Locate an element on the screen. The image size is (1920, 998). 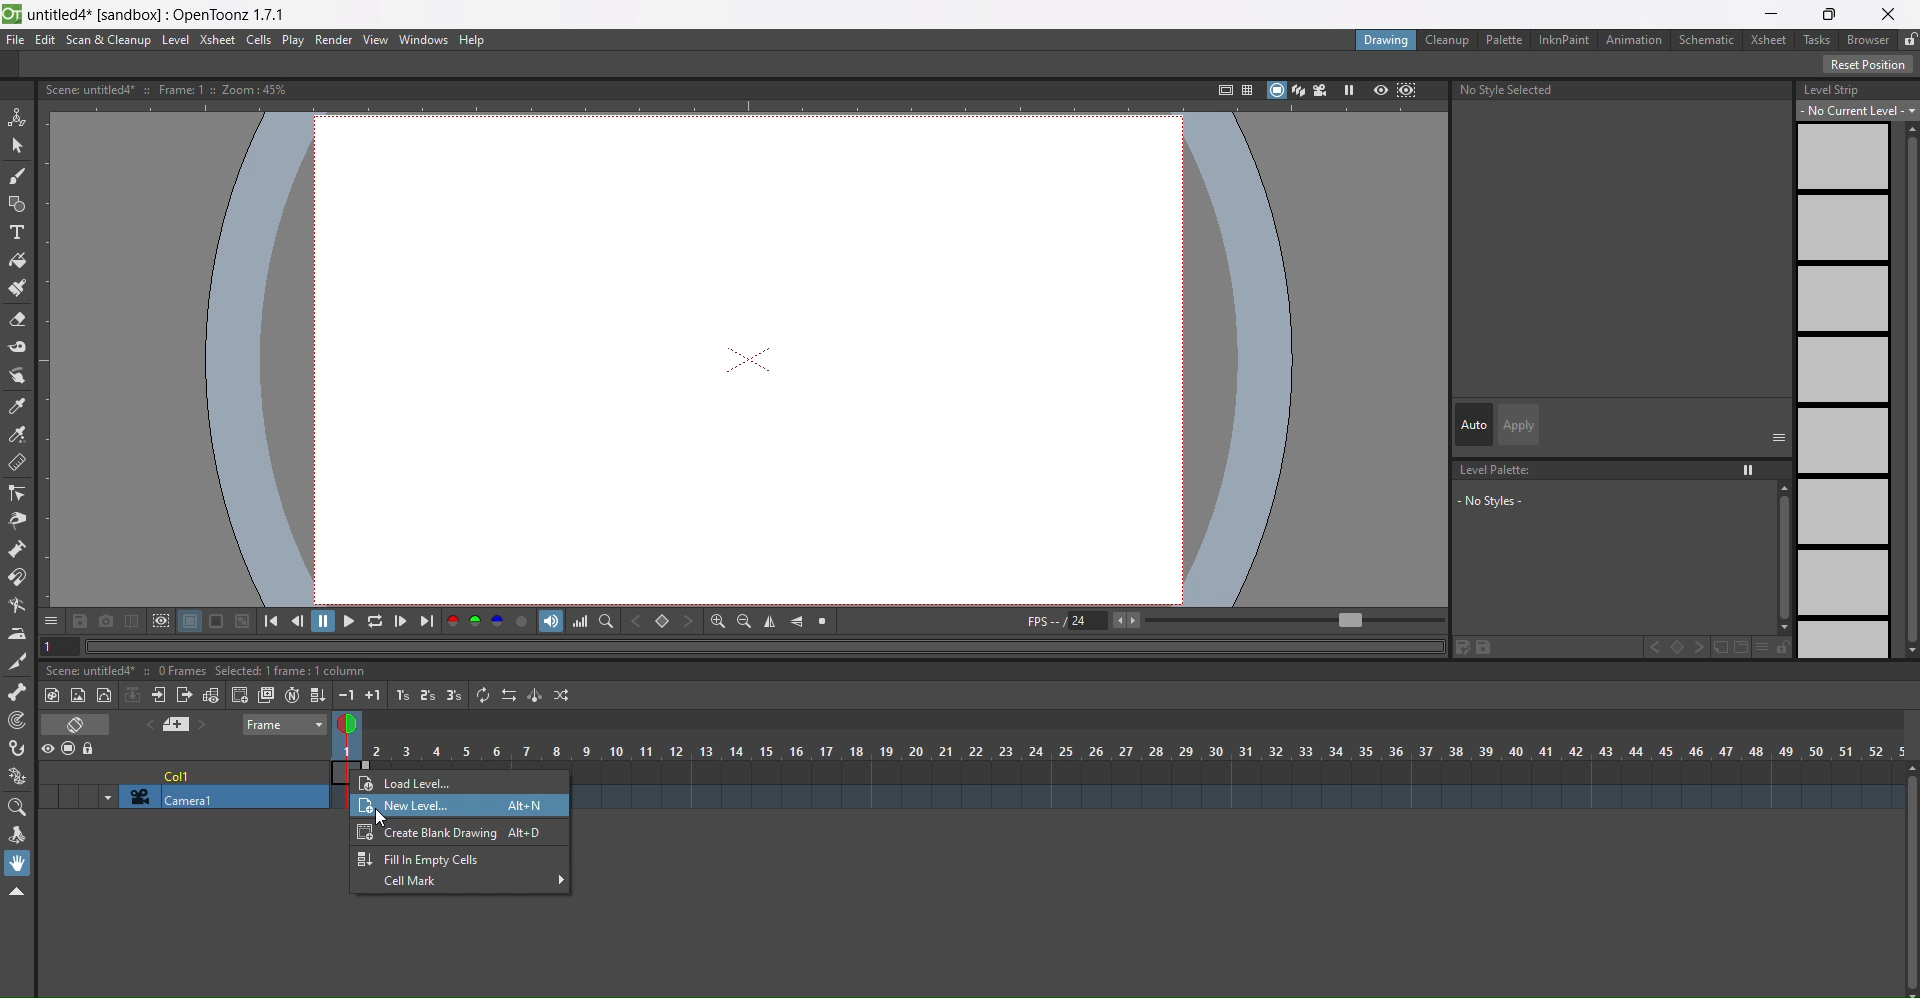
increase step is located at coordinates (400, 695).